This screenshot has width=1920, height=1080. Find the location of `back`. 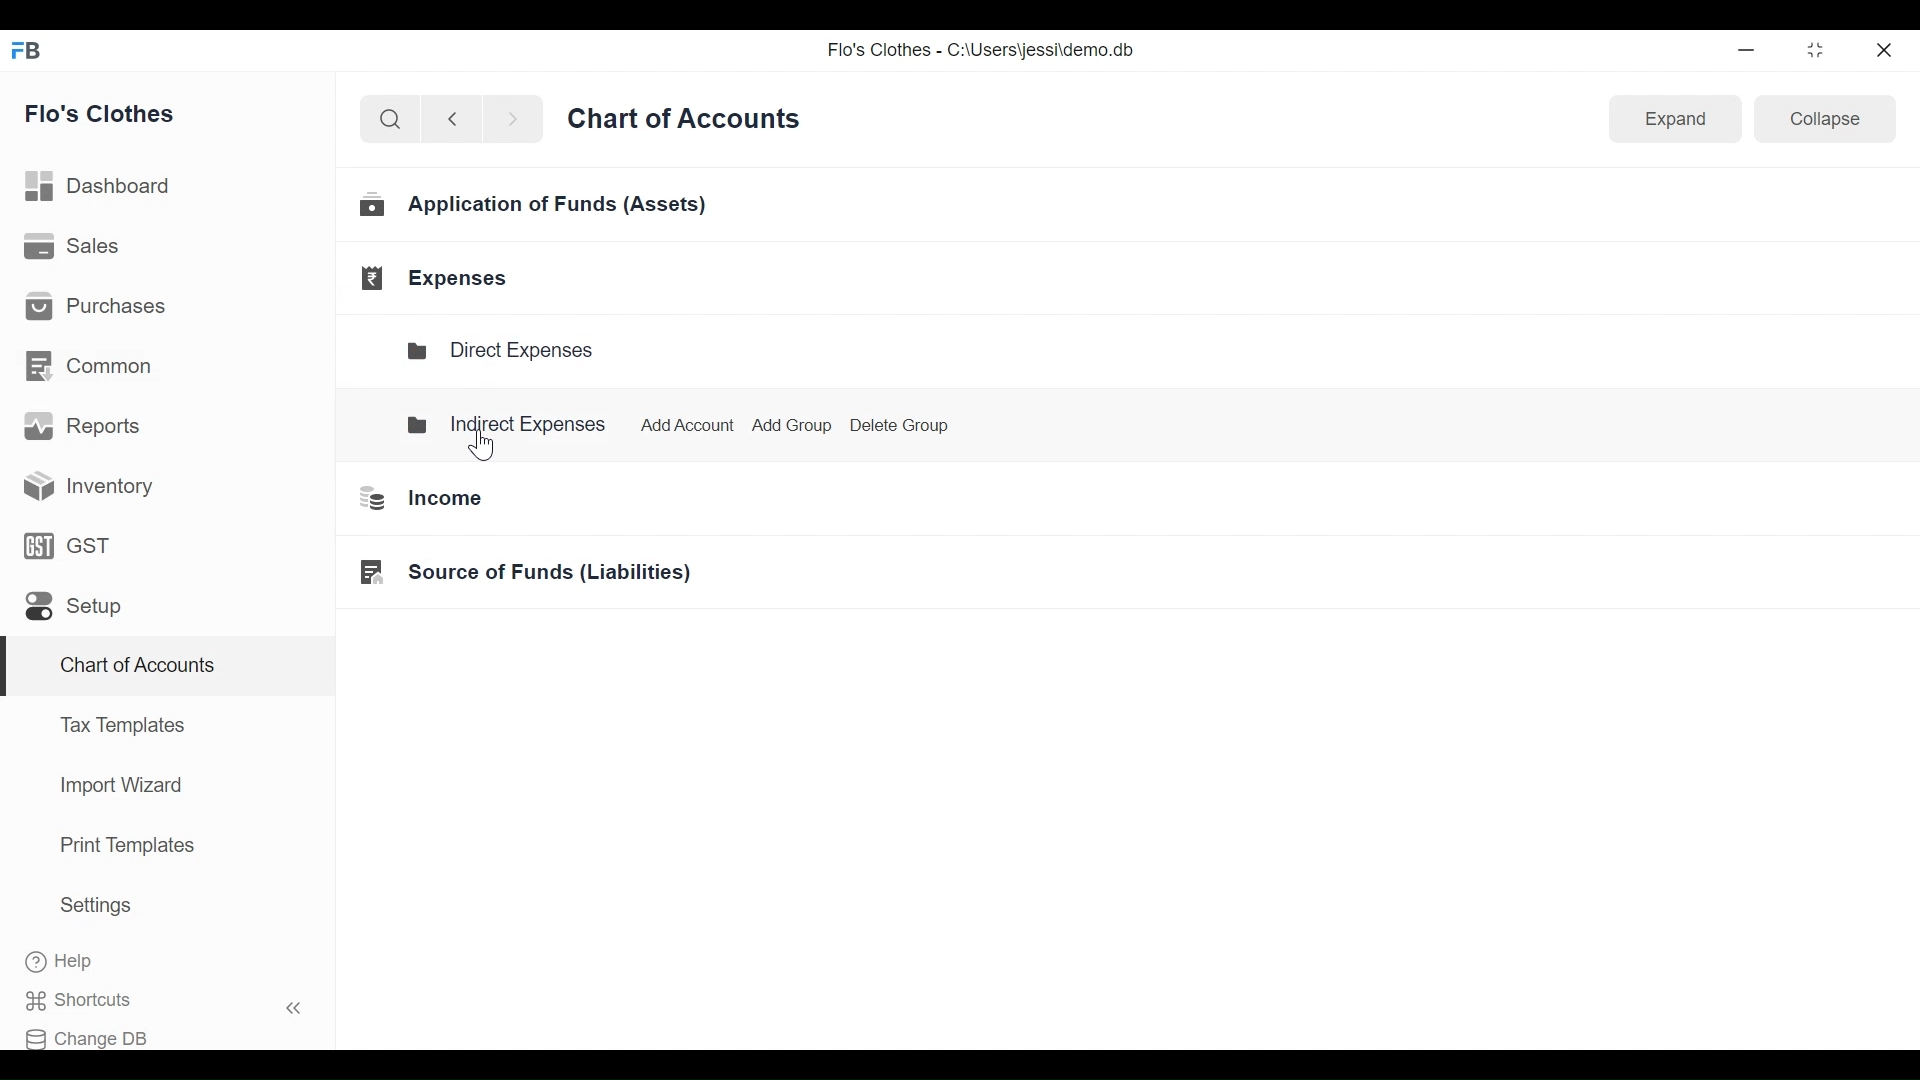

back is located at coordinates (460, 122).